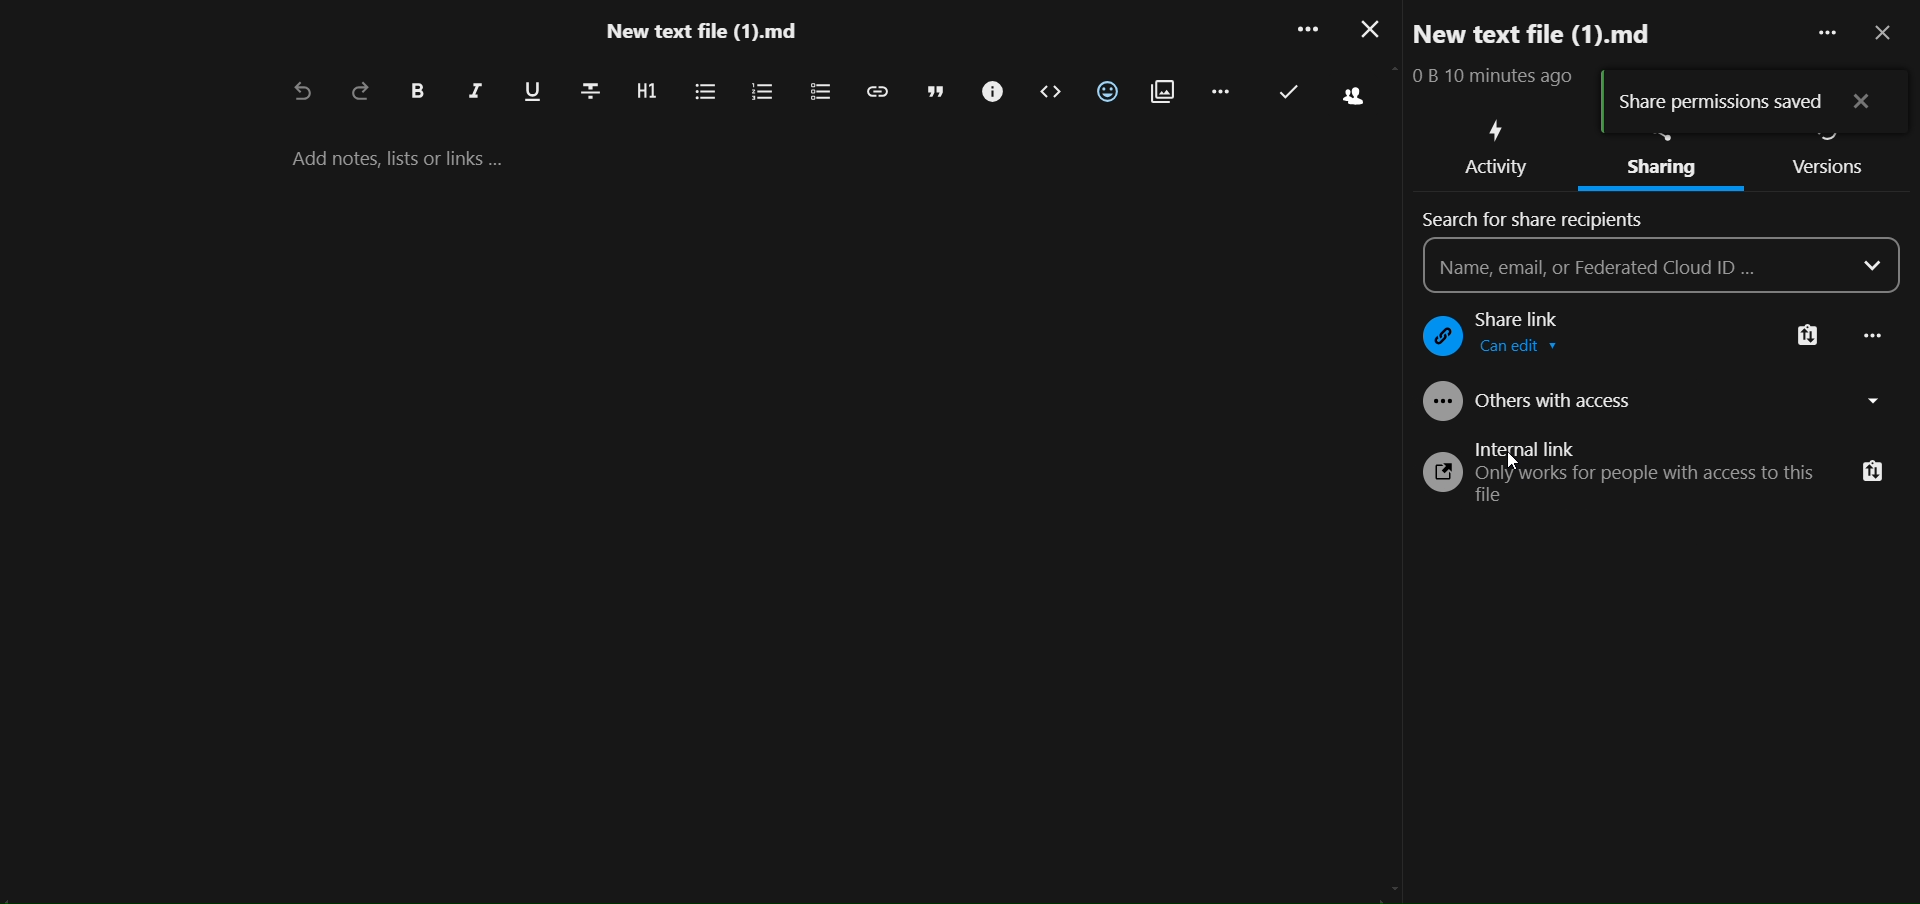  Describe the element at coordinates (1886, 34) in the screenshot. I see `close pane` at that location.